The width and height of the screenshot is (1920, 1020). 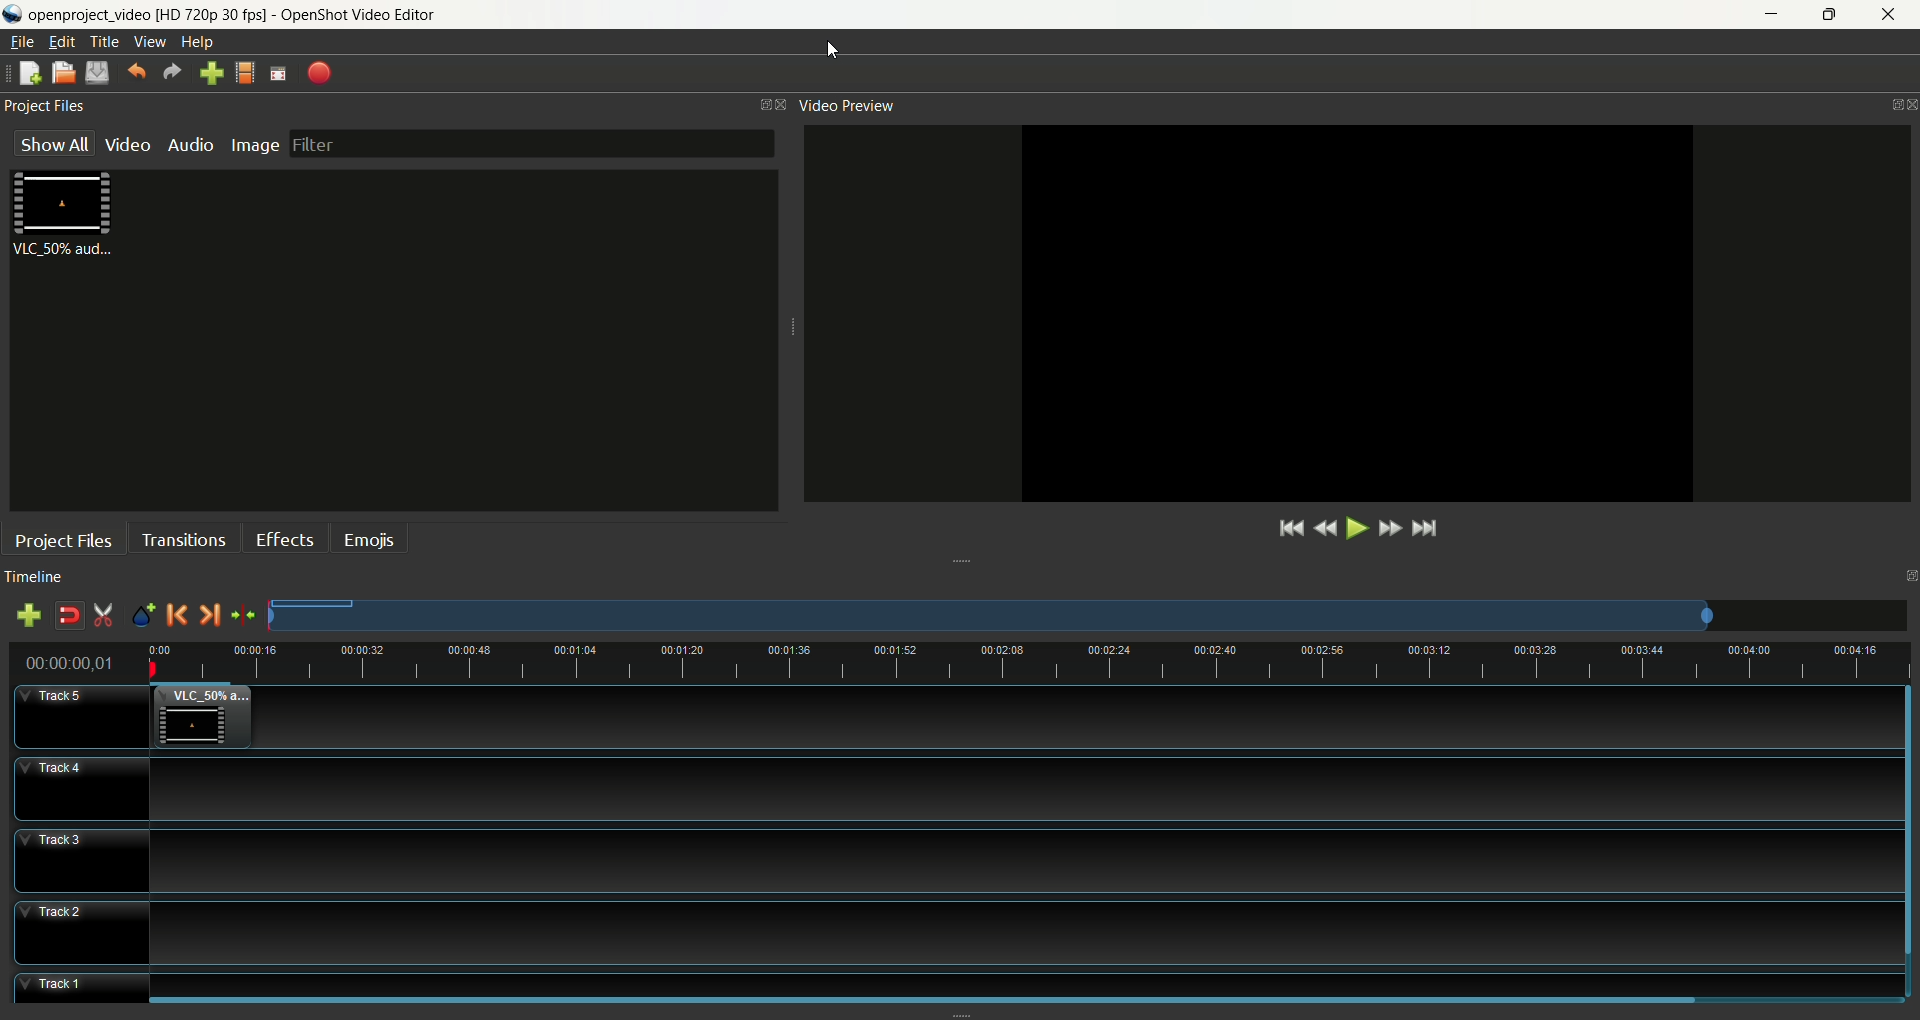 What do you see at coordinates (103, 614) in the screenshot?
I see `enable razer` at bounding box center [103, 614].